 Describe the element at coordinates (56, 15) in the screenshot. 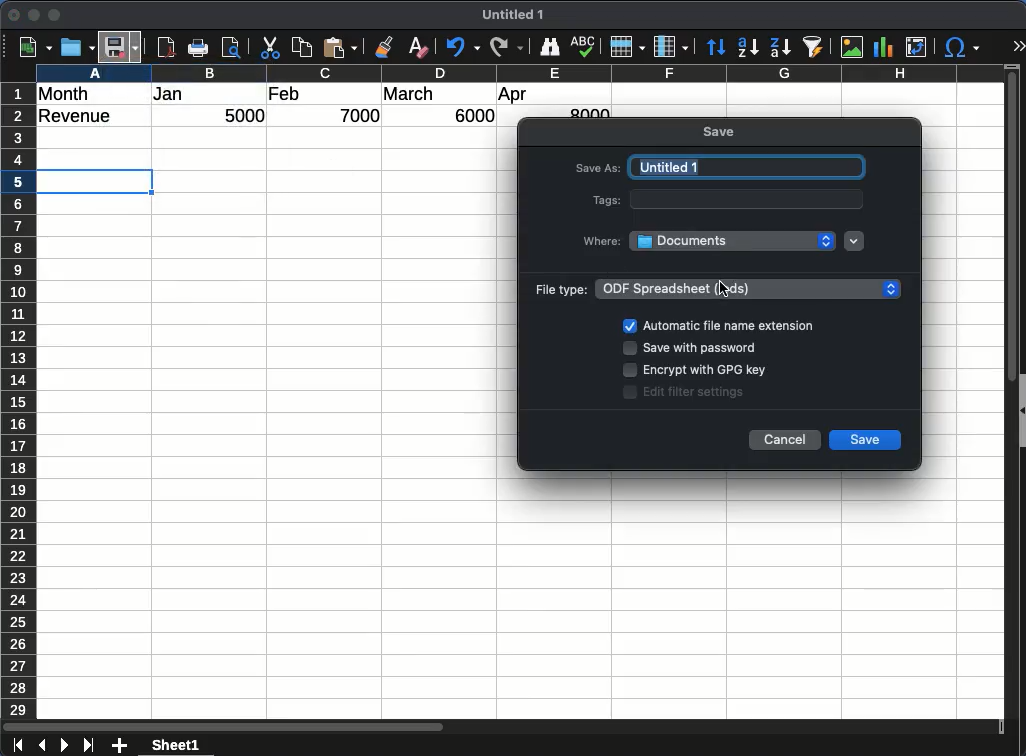

I see `maximize` at that location.